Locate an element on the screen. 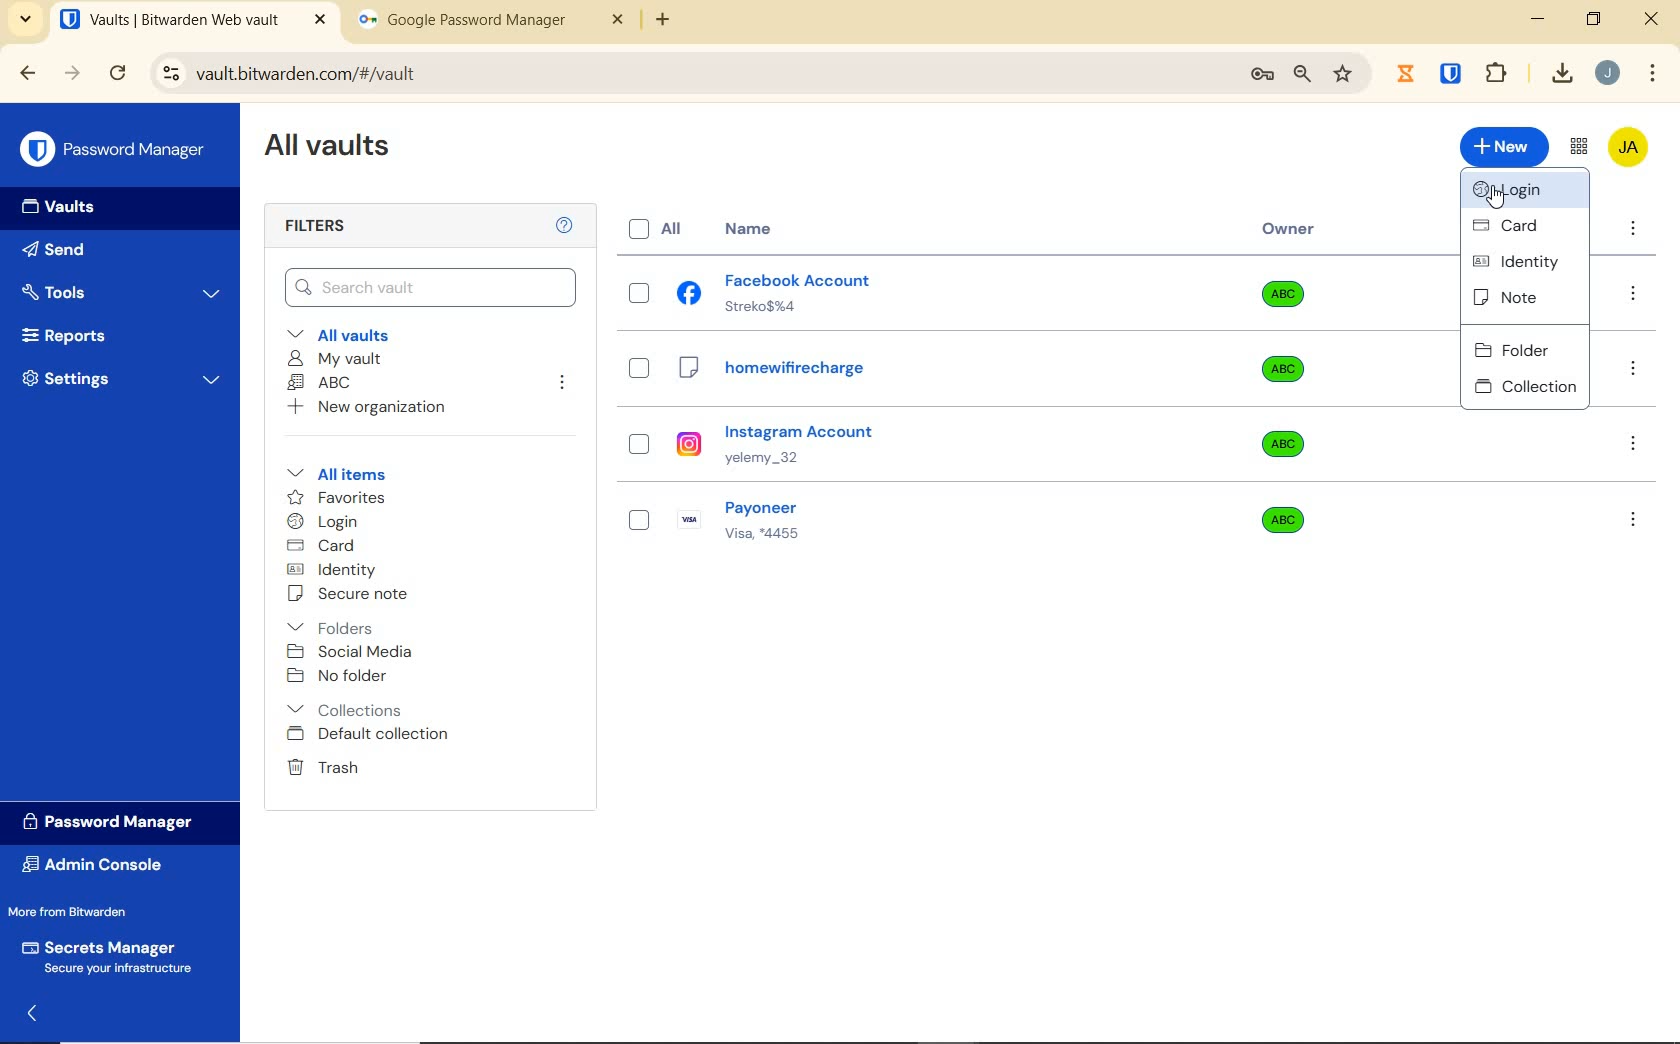 This screenshot has height=1044, width=1680. customize Google chrome is located at coordinates (1653, 74).